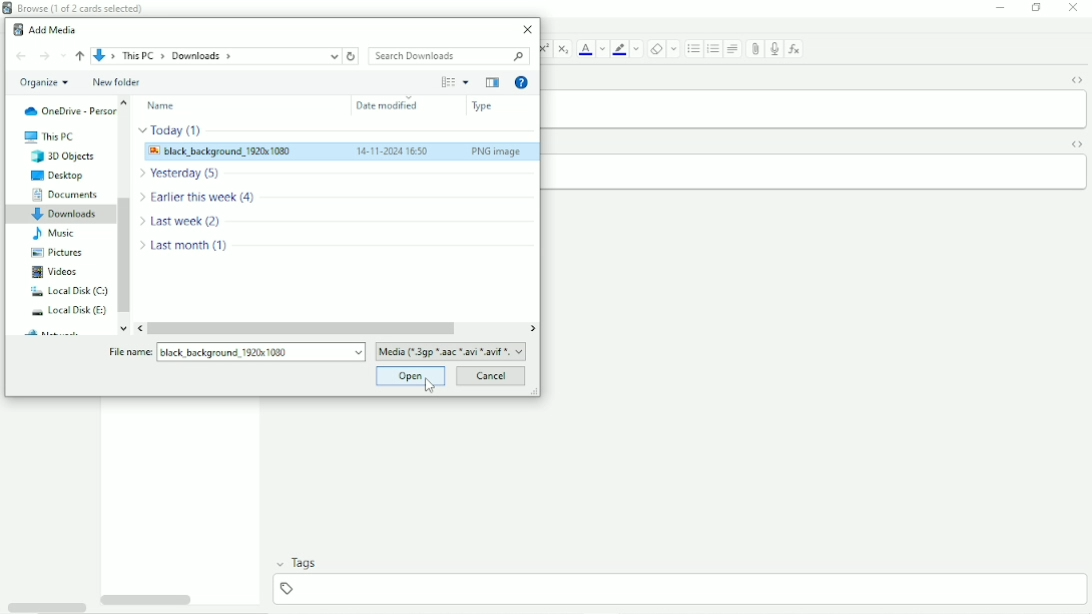  Describe the element at coordinates (150, 600) in the screenshot. I see `Horizontal scrollbar` at that location.